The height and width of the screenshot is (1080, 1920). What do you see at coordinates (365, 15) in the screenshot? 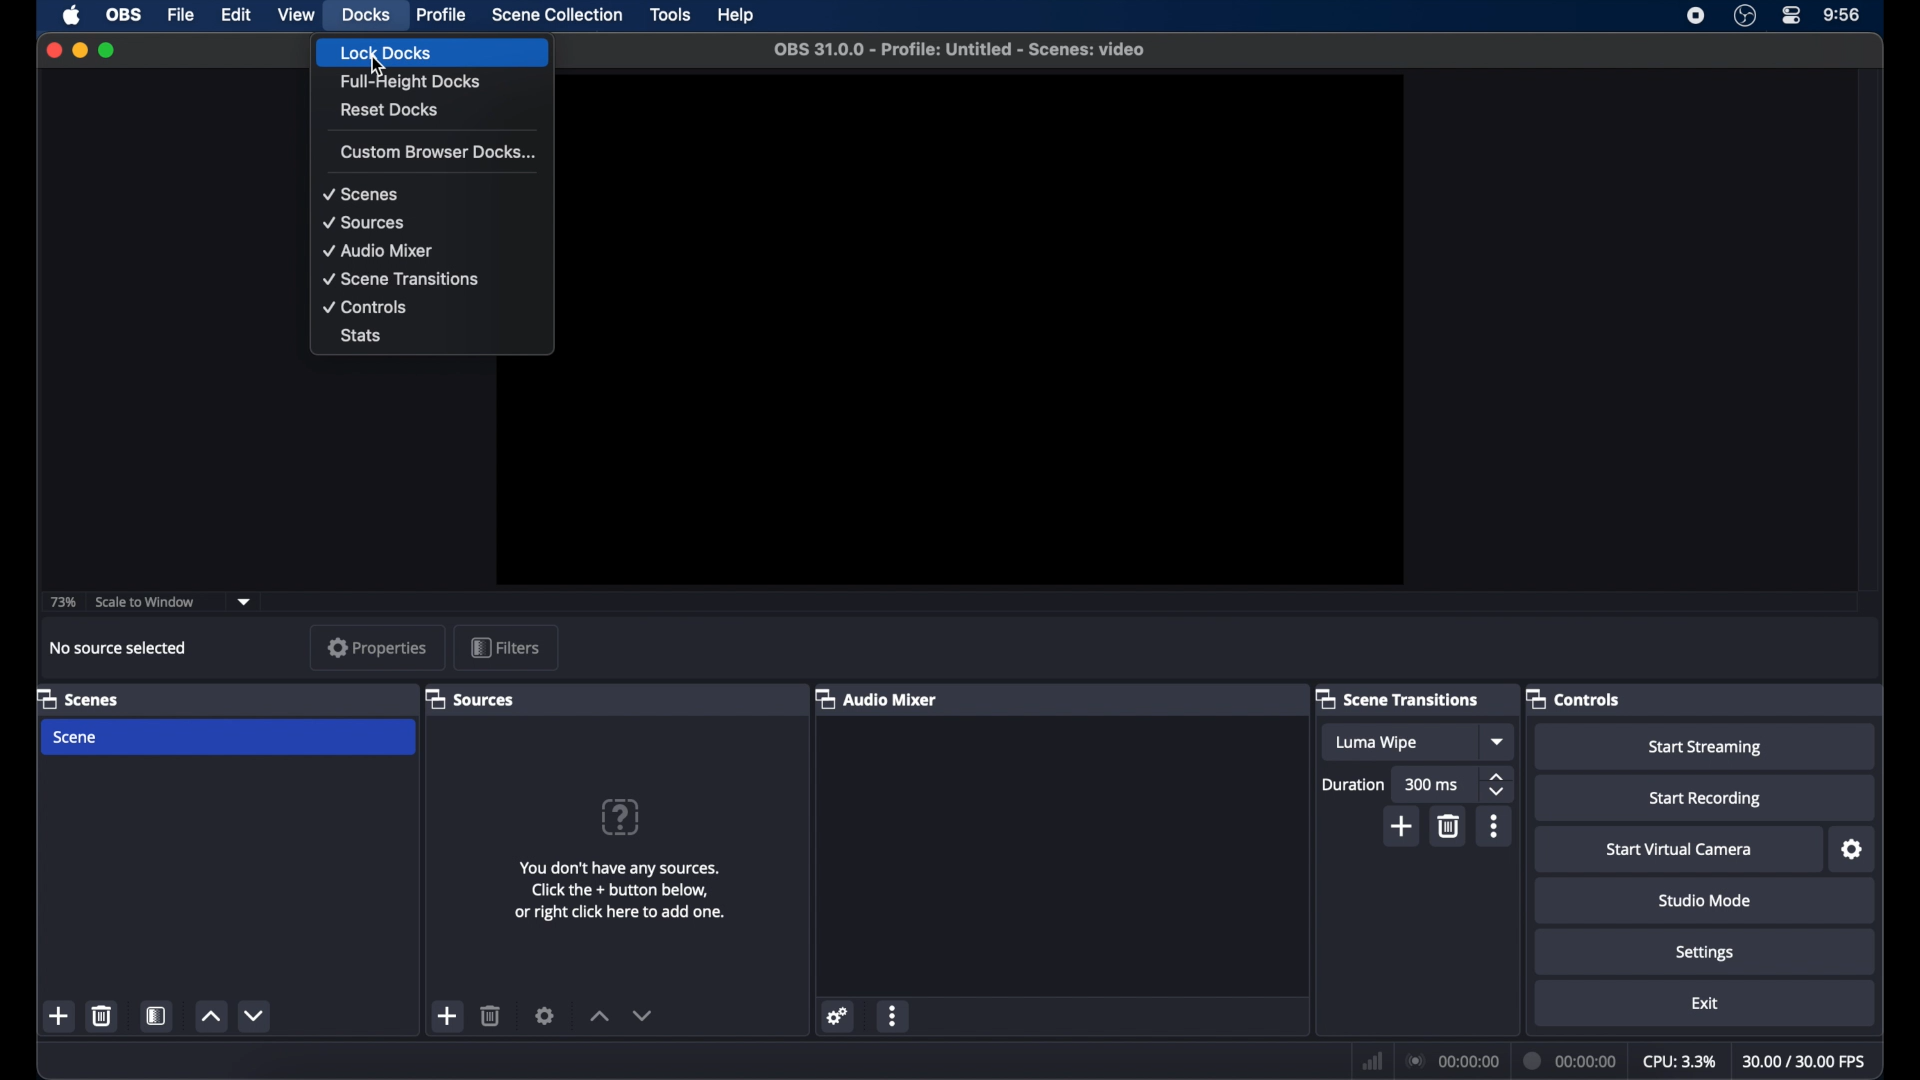
I see `docks` at bounding box center [365, 15].